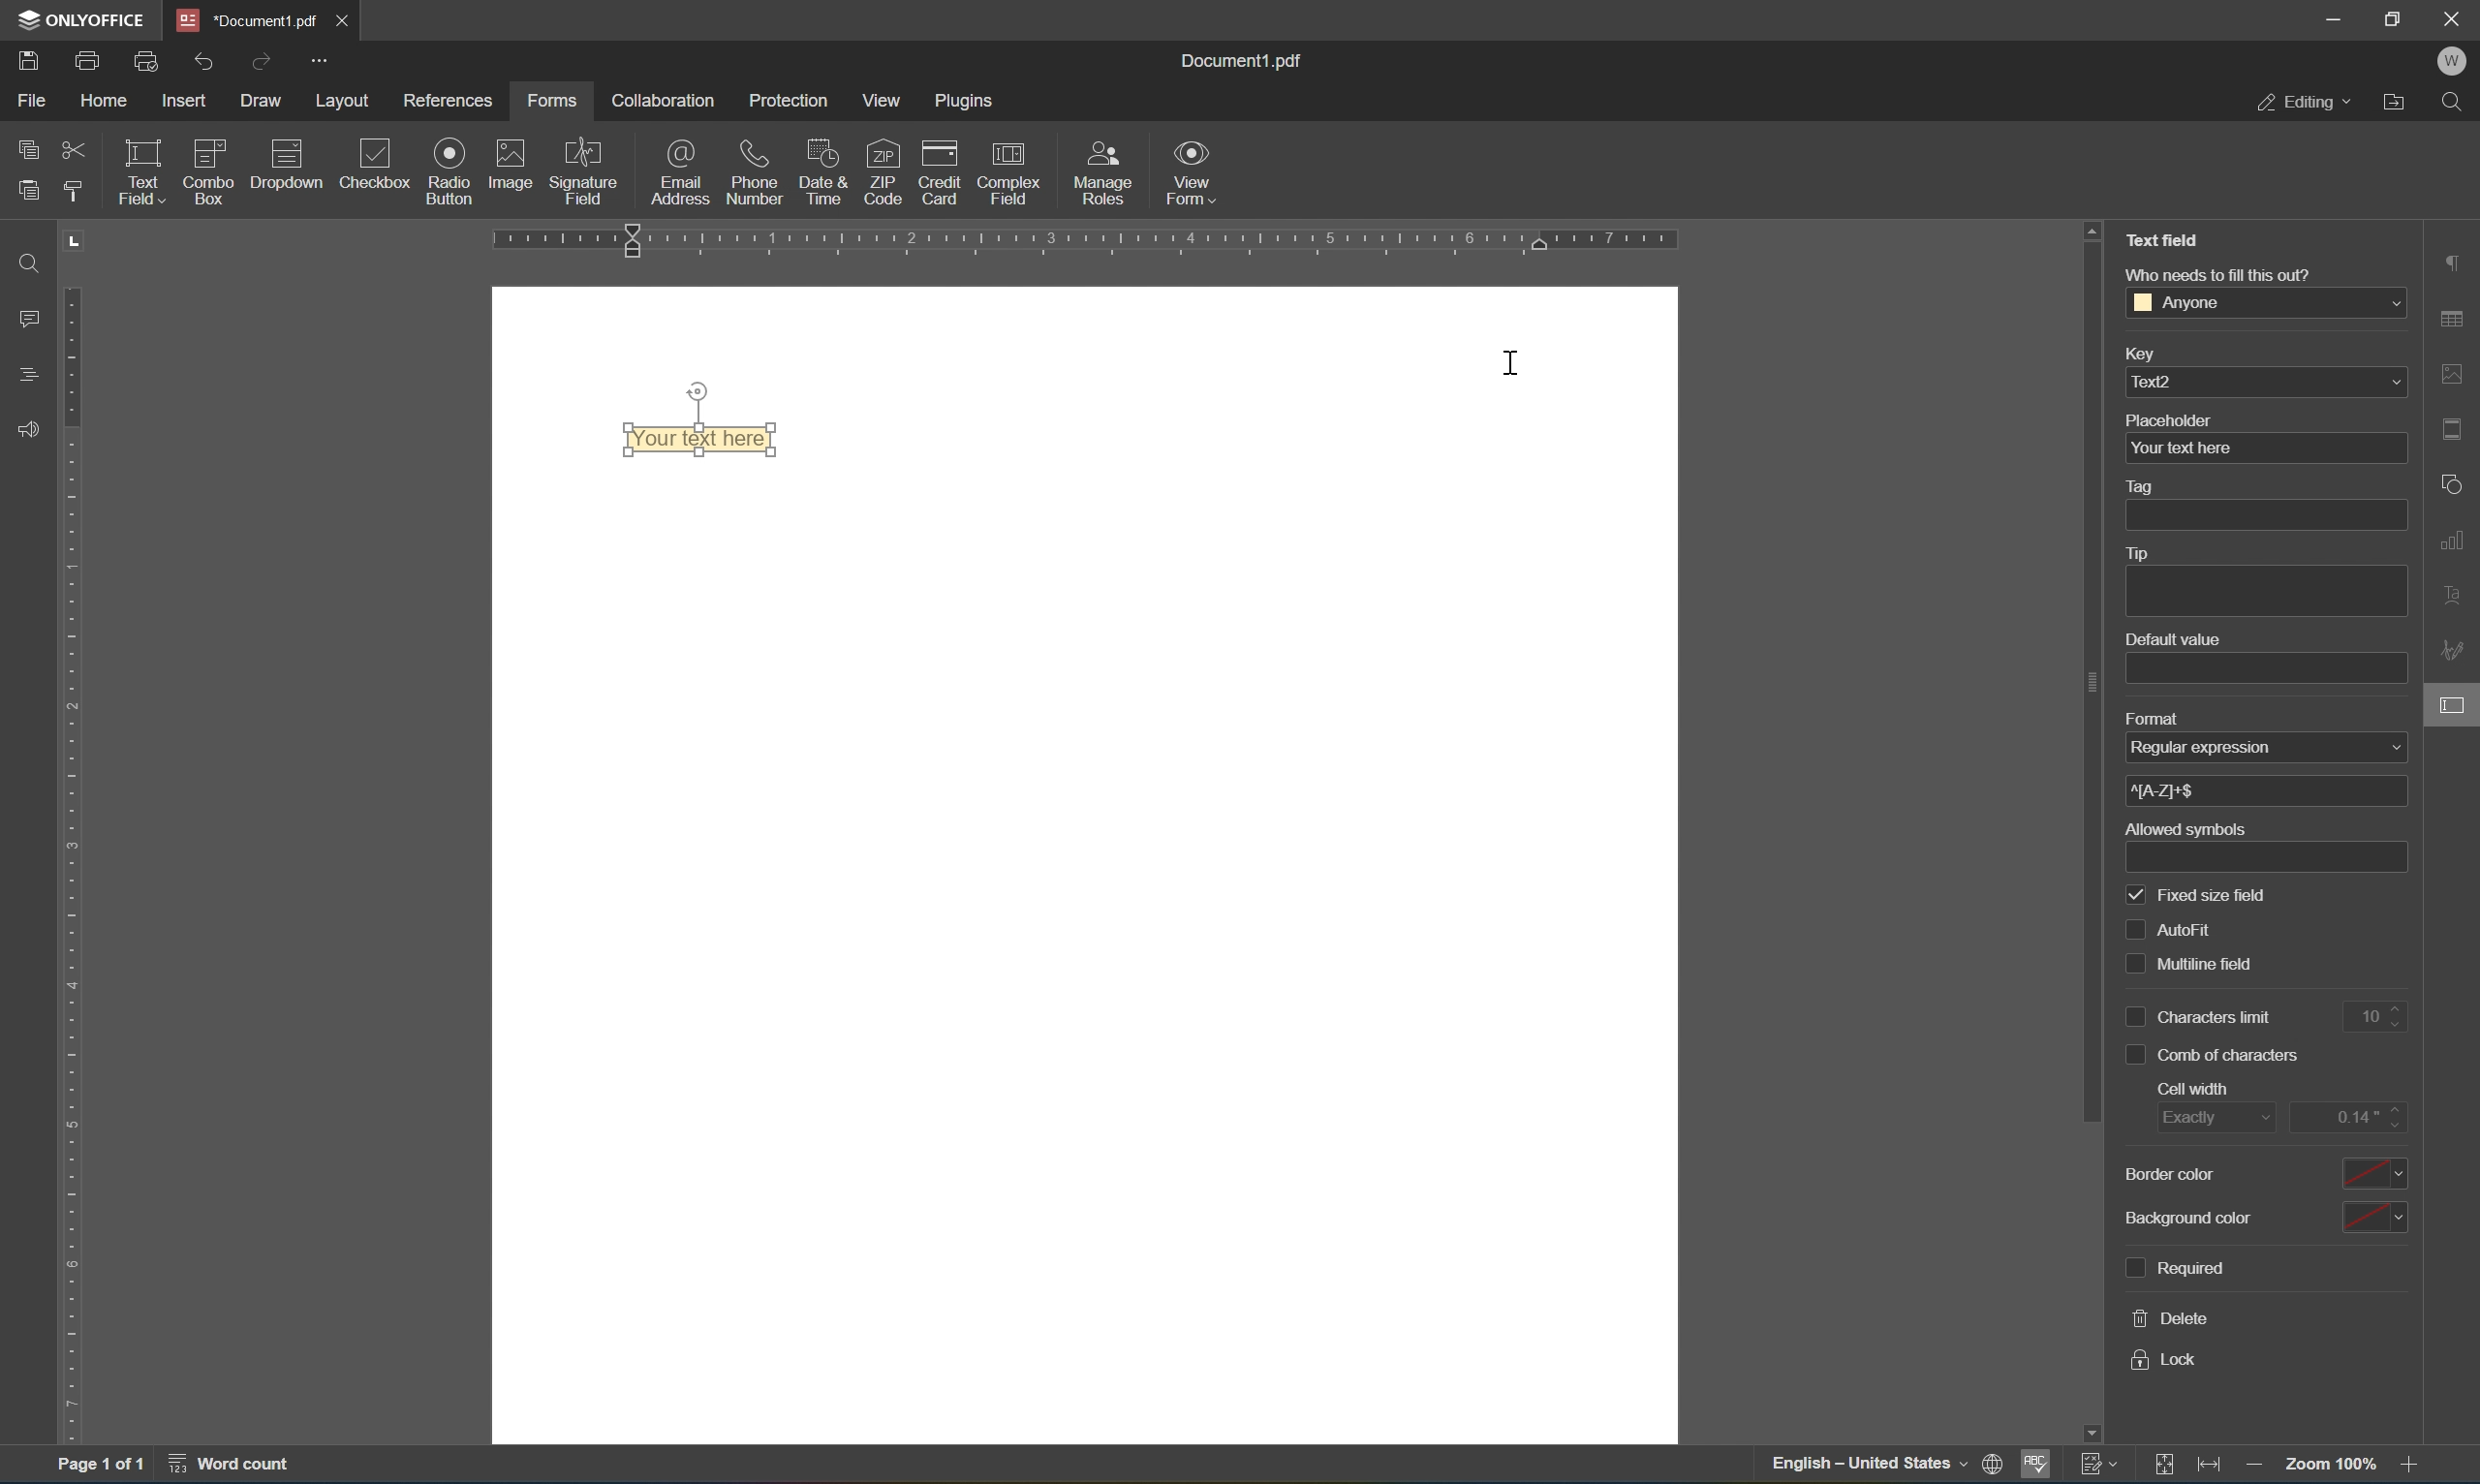  What do you see at coordinates (2192, 961) in the screenshot?
I see `multiline field` at bounding box center [2192, 961].